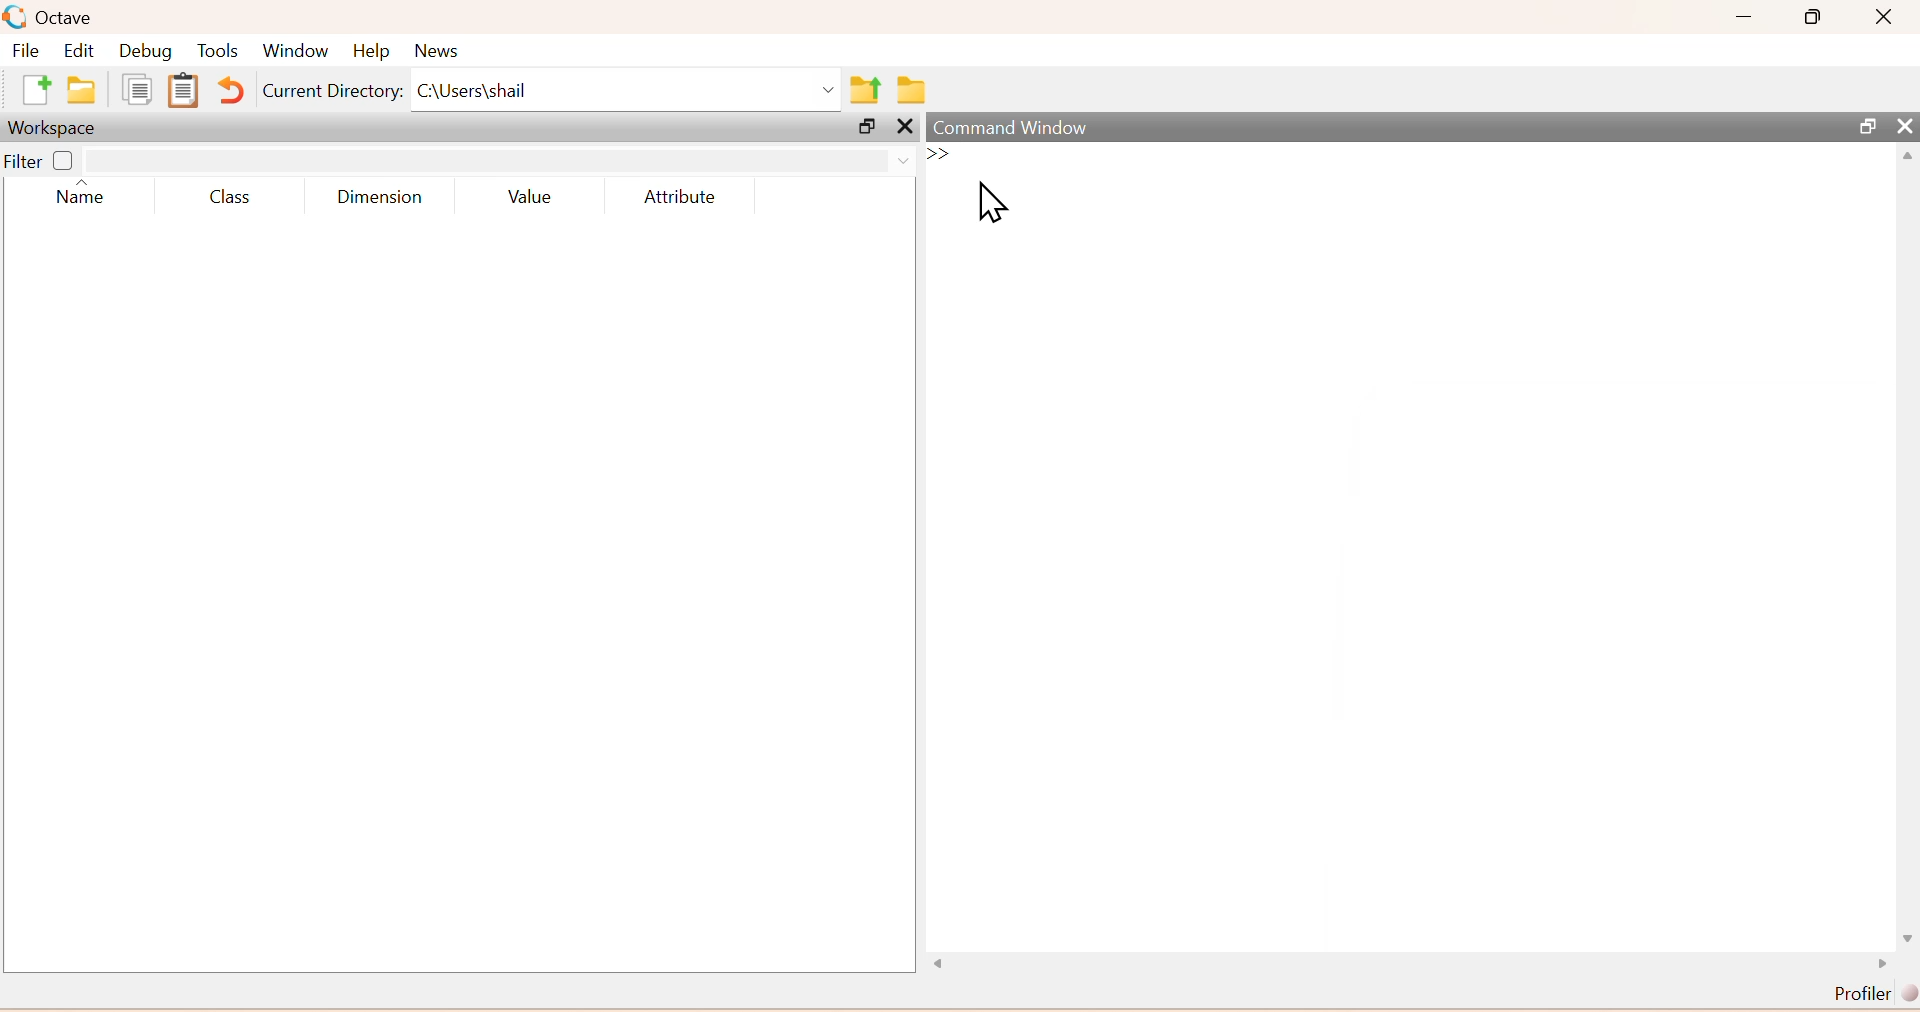  Describe the element at coordinates (82, 196) in the screenshot. I see `Name` at that location.